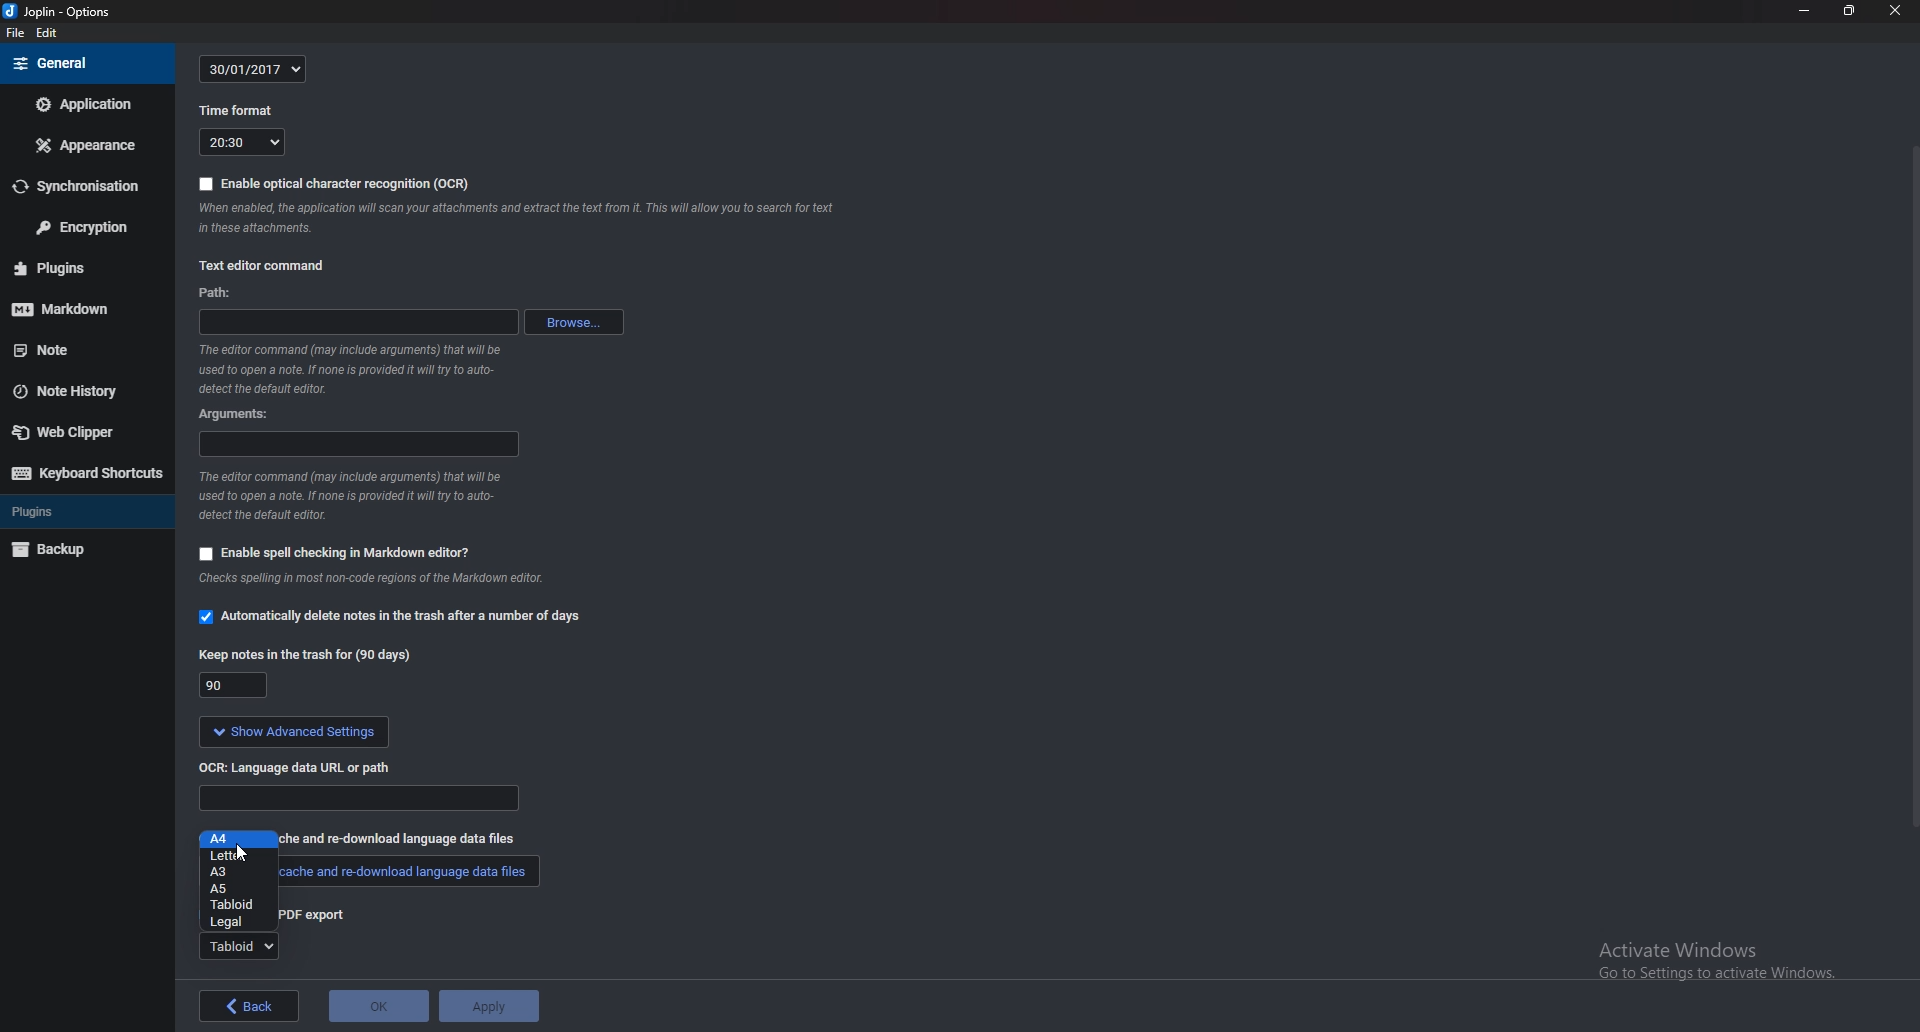 Image resolution: width=1920 pixels, height=1032 pixels. I want to click on joplin - options, so click(64, 13).